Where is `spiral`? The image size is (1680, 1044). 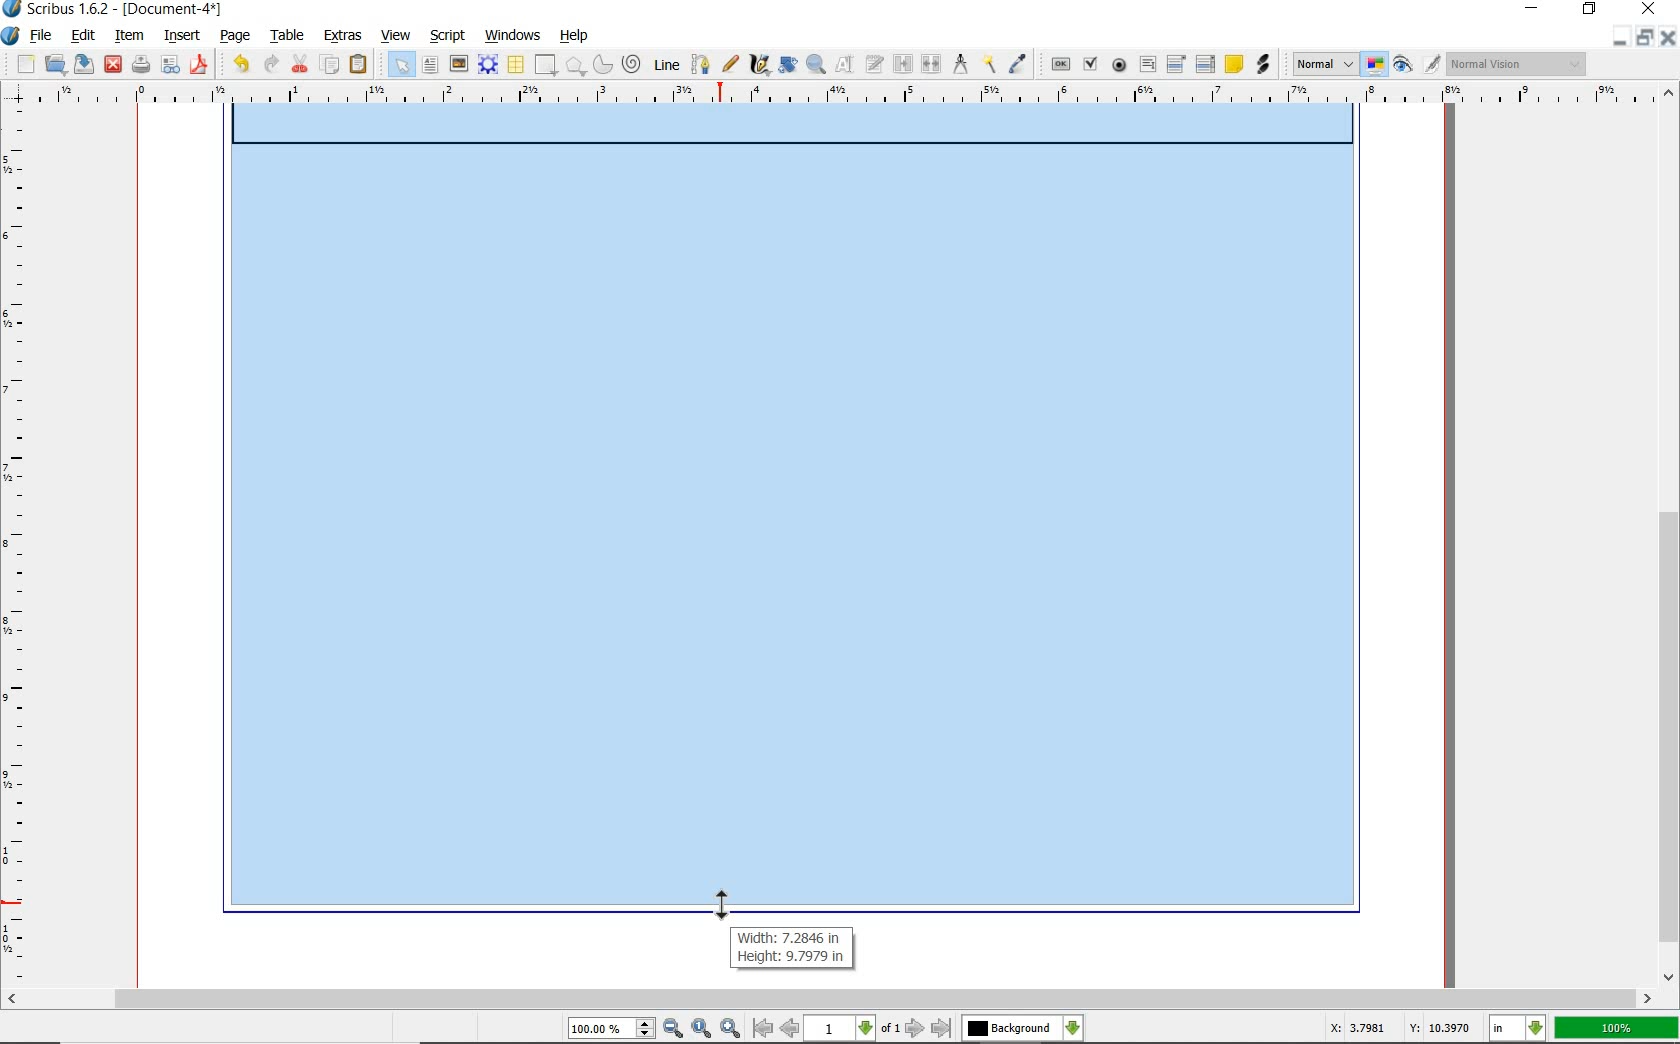 spiral is located at coordinates (633, 64).